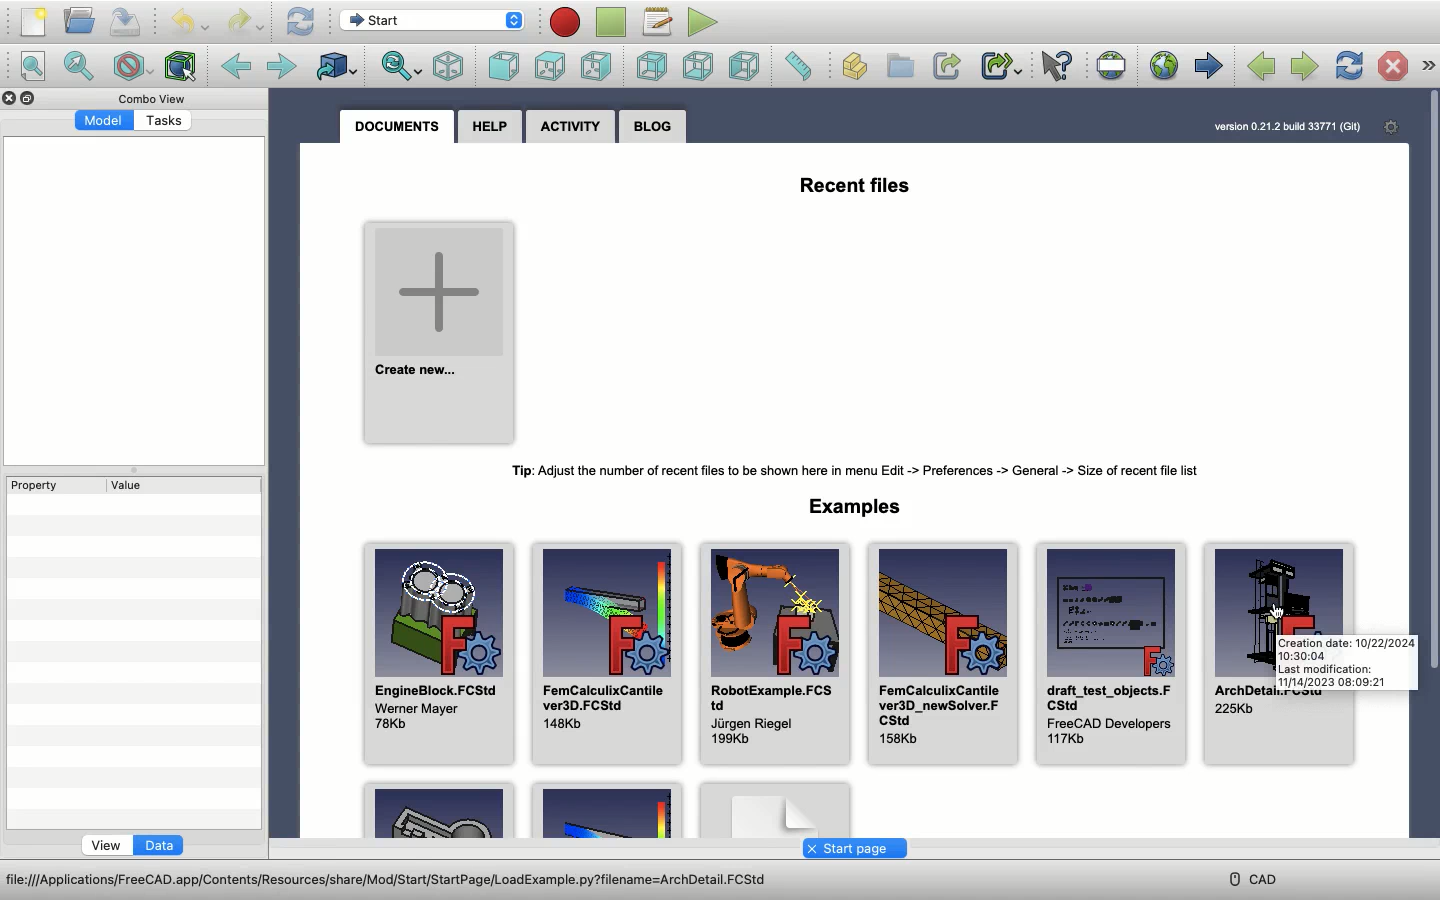 The height and width of the screenshot is (900, 1440). Describe the element at coordinates (127, 21) in the screenshot. I see `Save` at that location.